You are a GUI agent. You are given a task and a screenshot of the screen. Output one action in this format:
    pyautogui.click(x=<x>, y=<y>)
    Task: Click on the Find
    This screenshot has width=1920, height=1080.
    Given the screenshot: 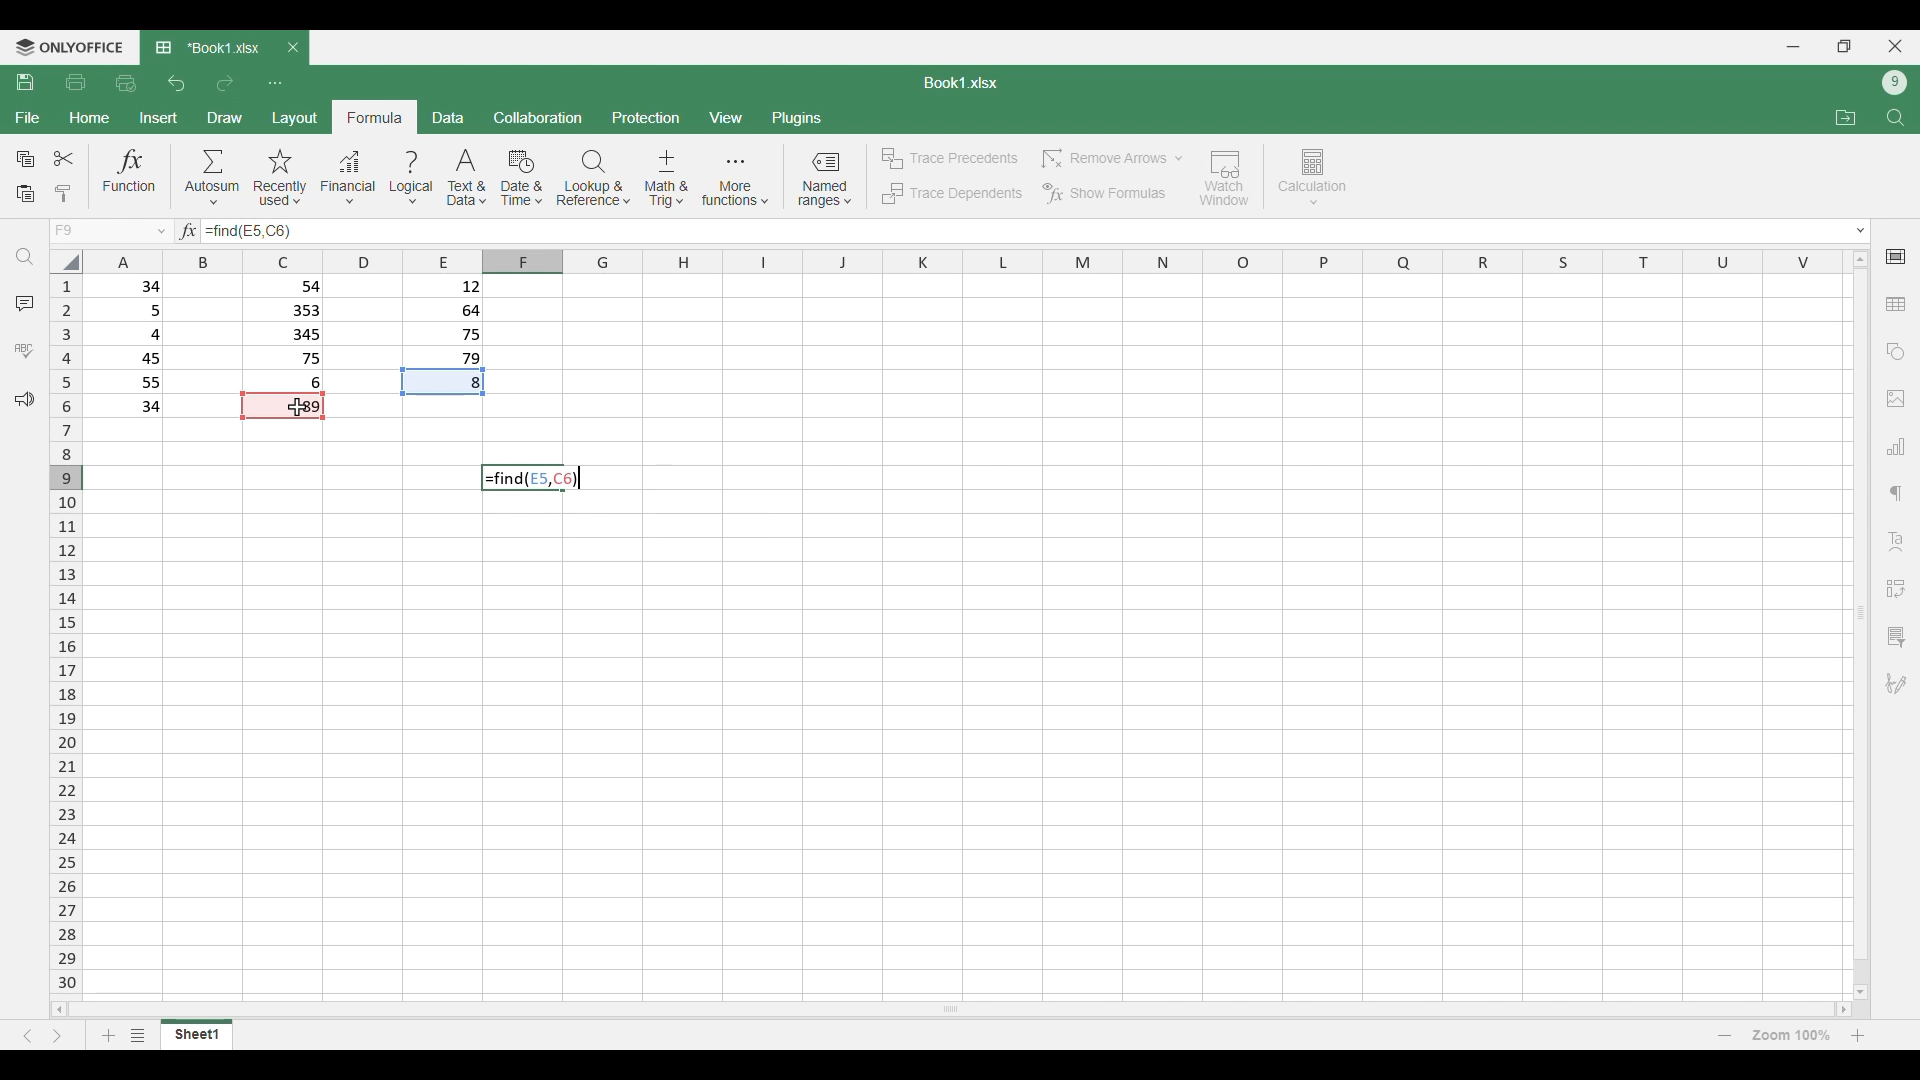 What is the action you would take?
    pyautogui.click(x=1895, y=117)
    